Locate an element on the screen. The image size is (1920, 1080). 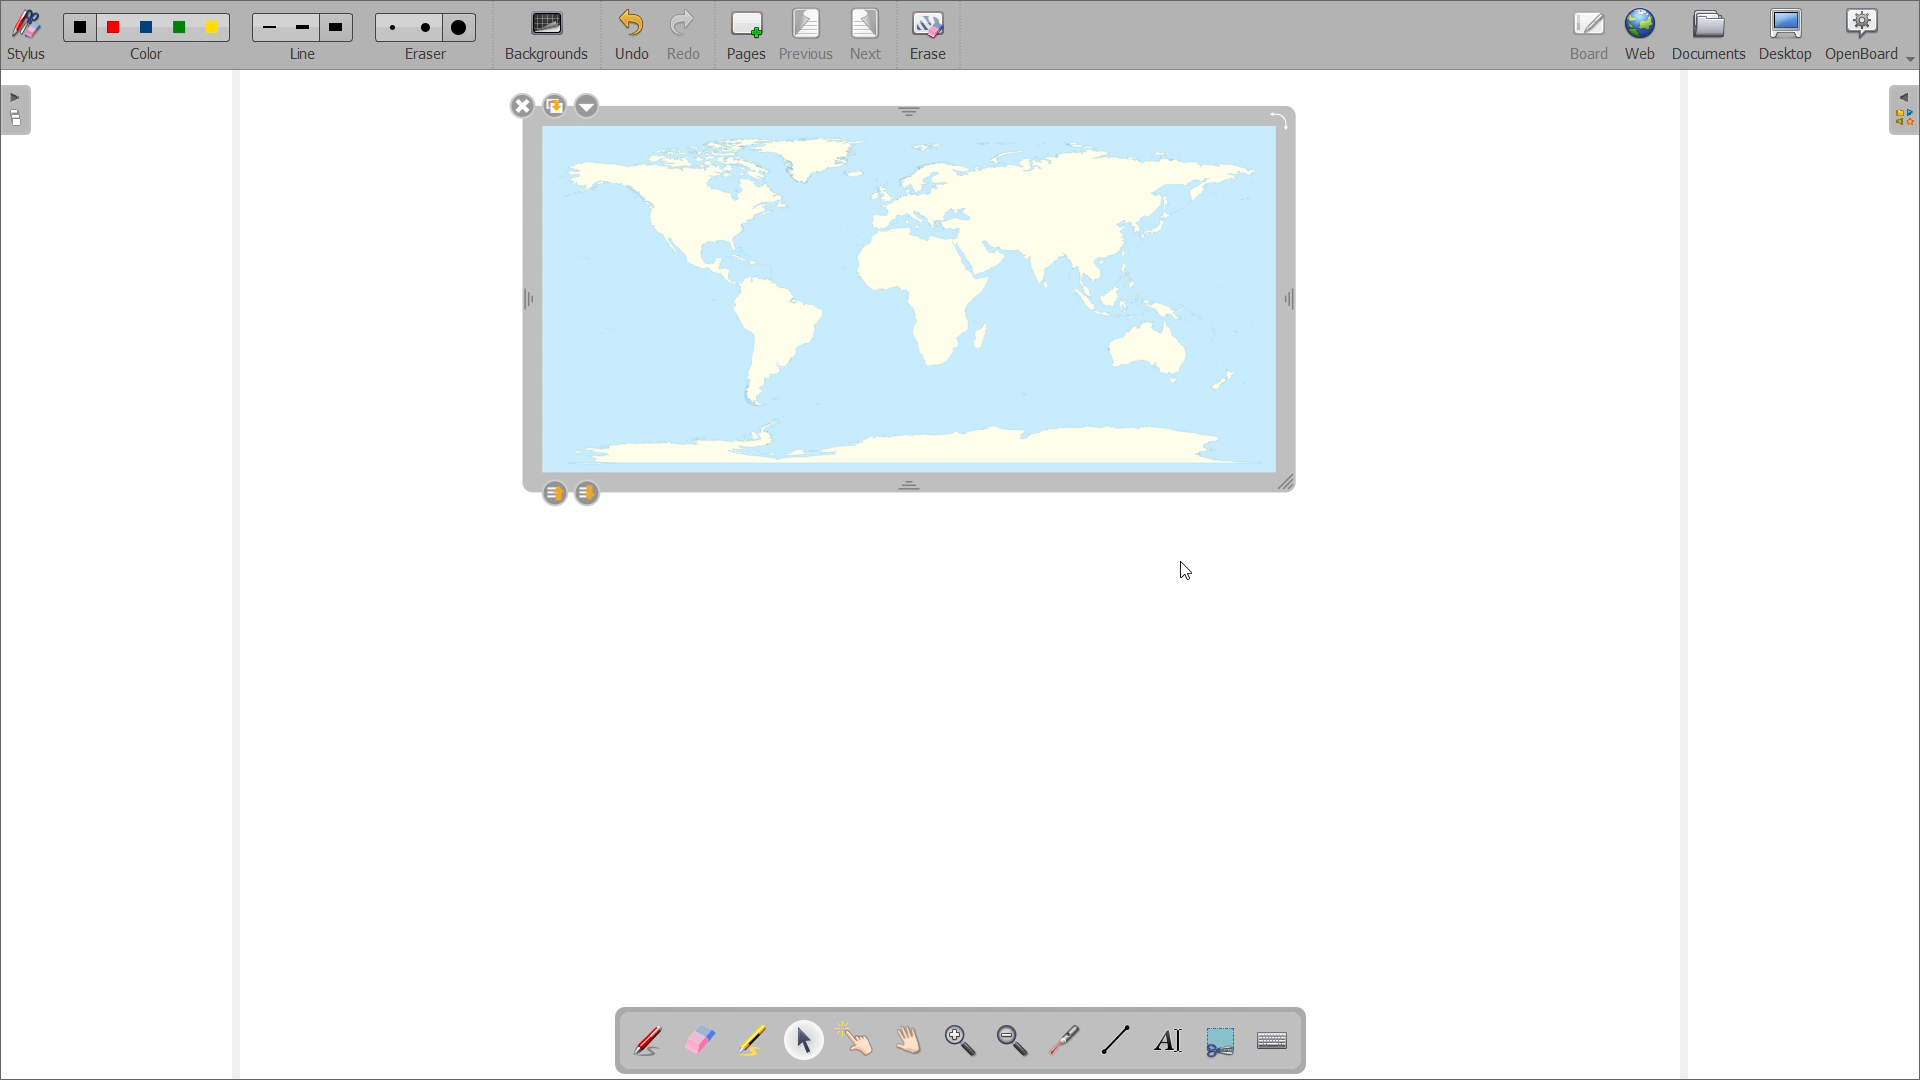
options is located at coordinates (587, 106).